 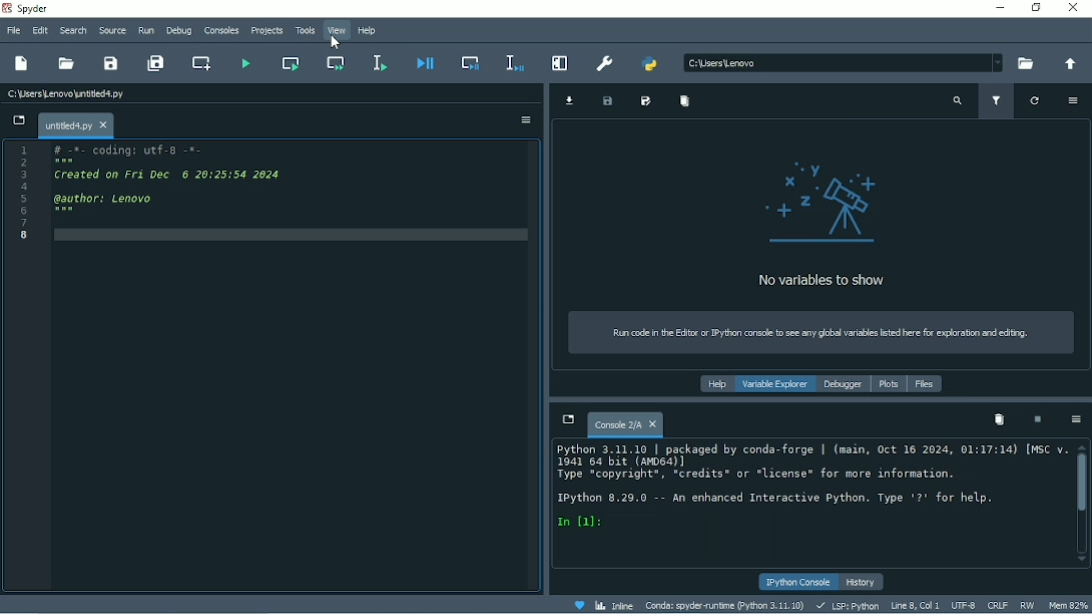 What do you see at coordinates (998, 604) in the screenshot?
I see `CRLF` at bounding box center [998, 604].